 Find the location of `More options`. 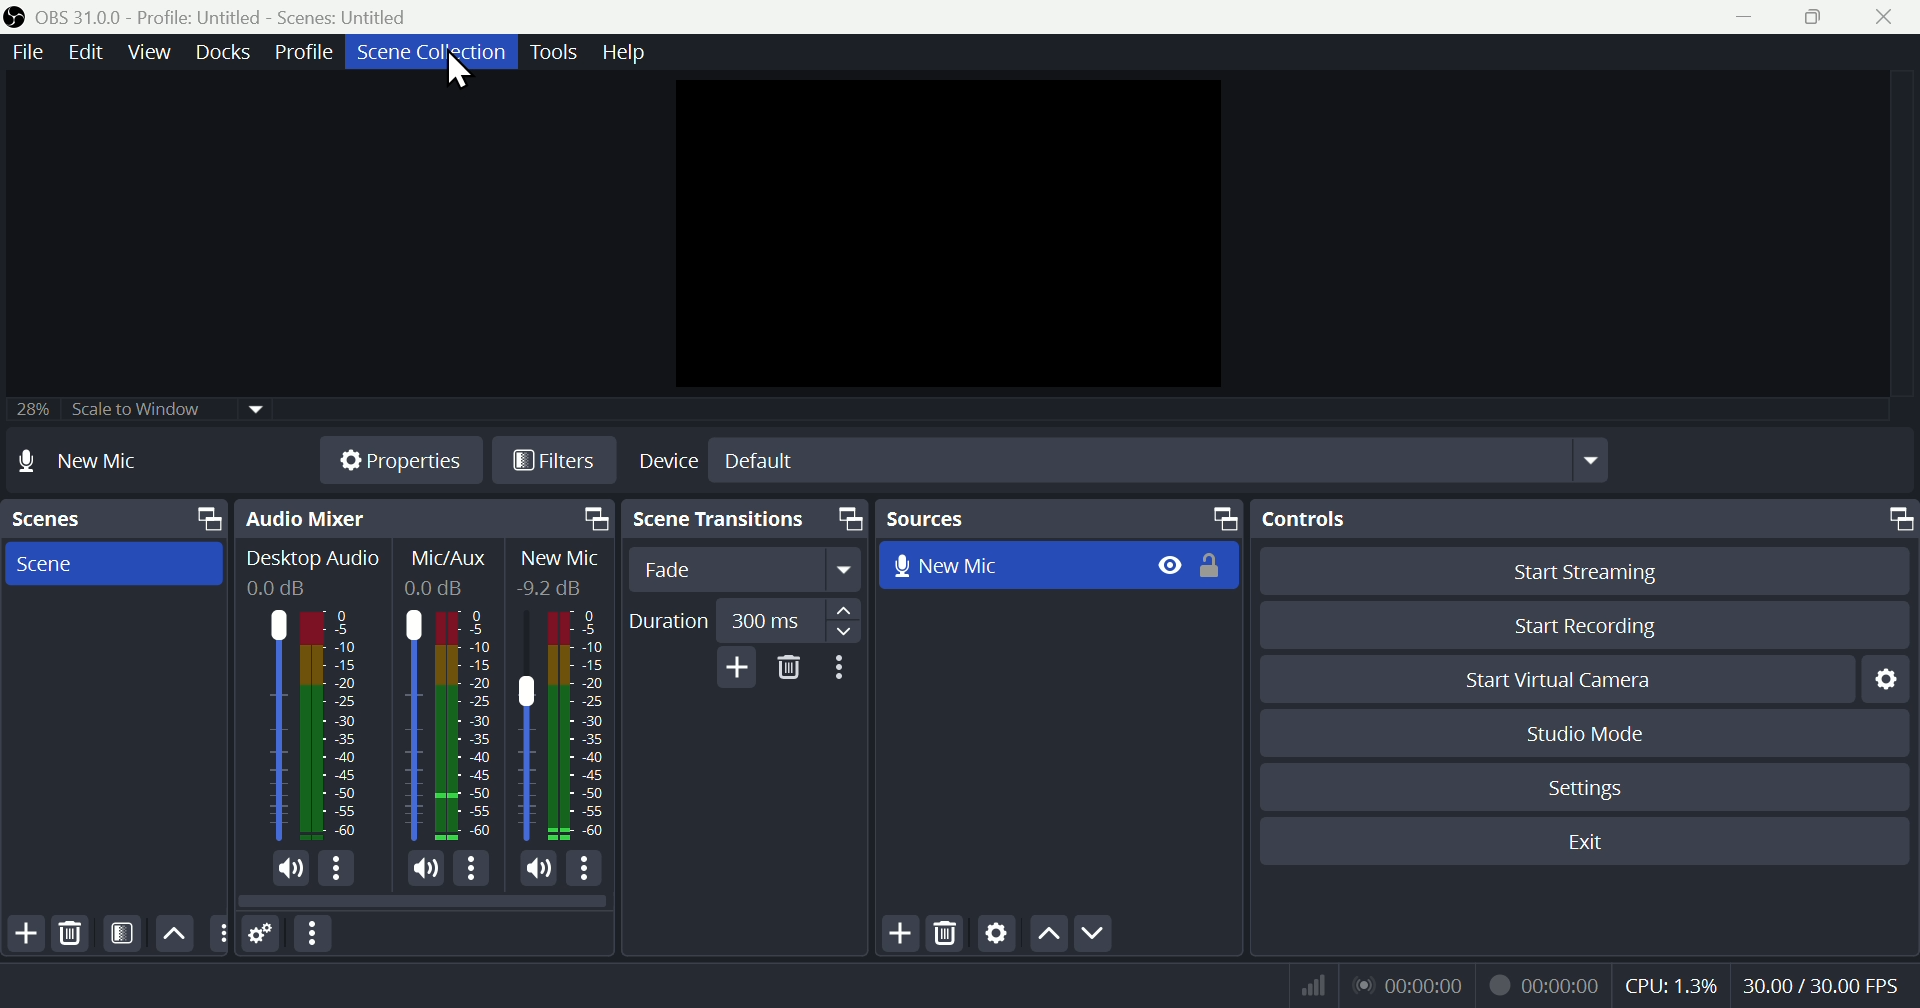

More options is located at coordinates (313, 933).